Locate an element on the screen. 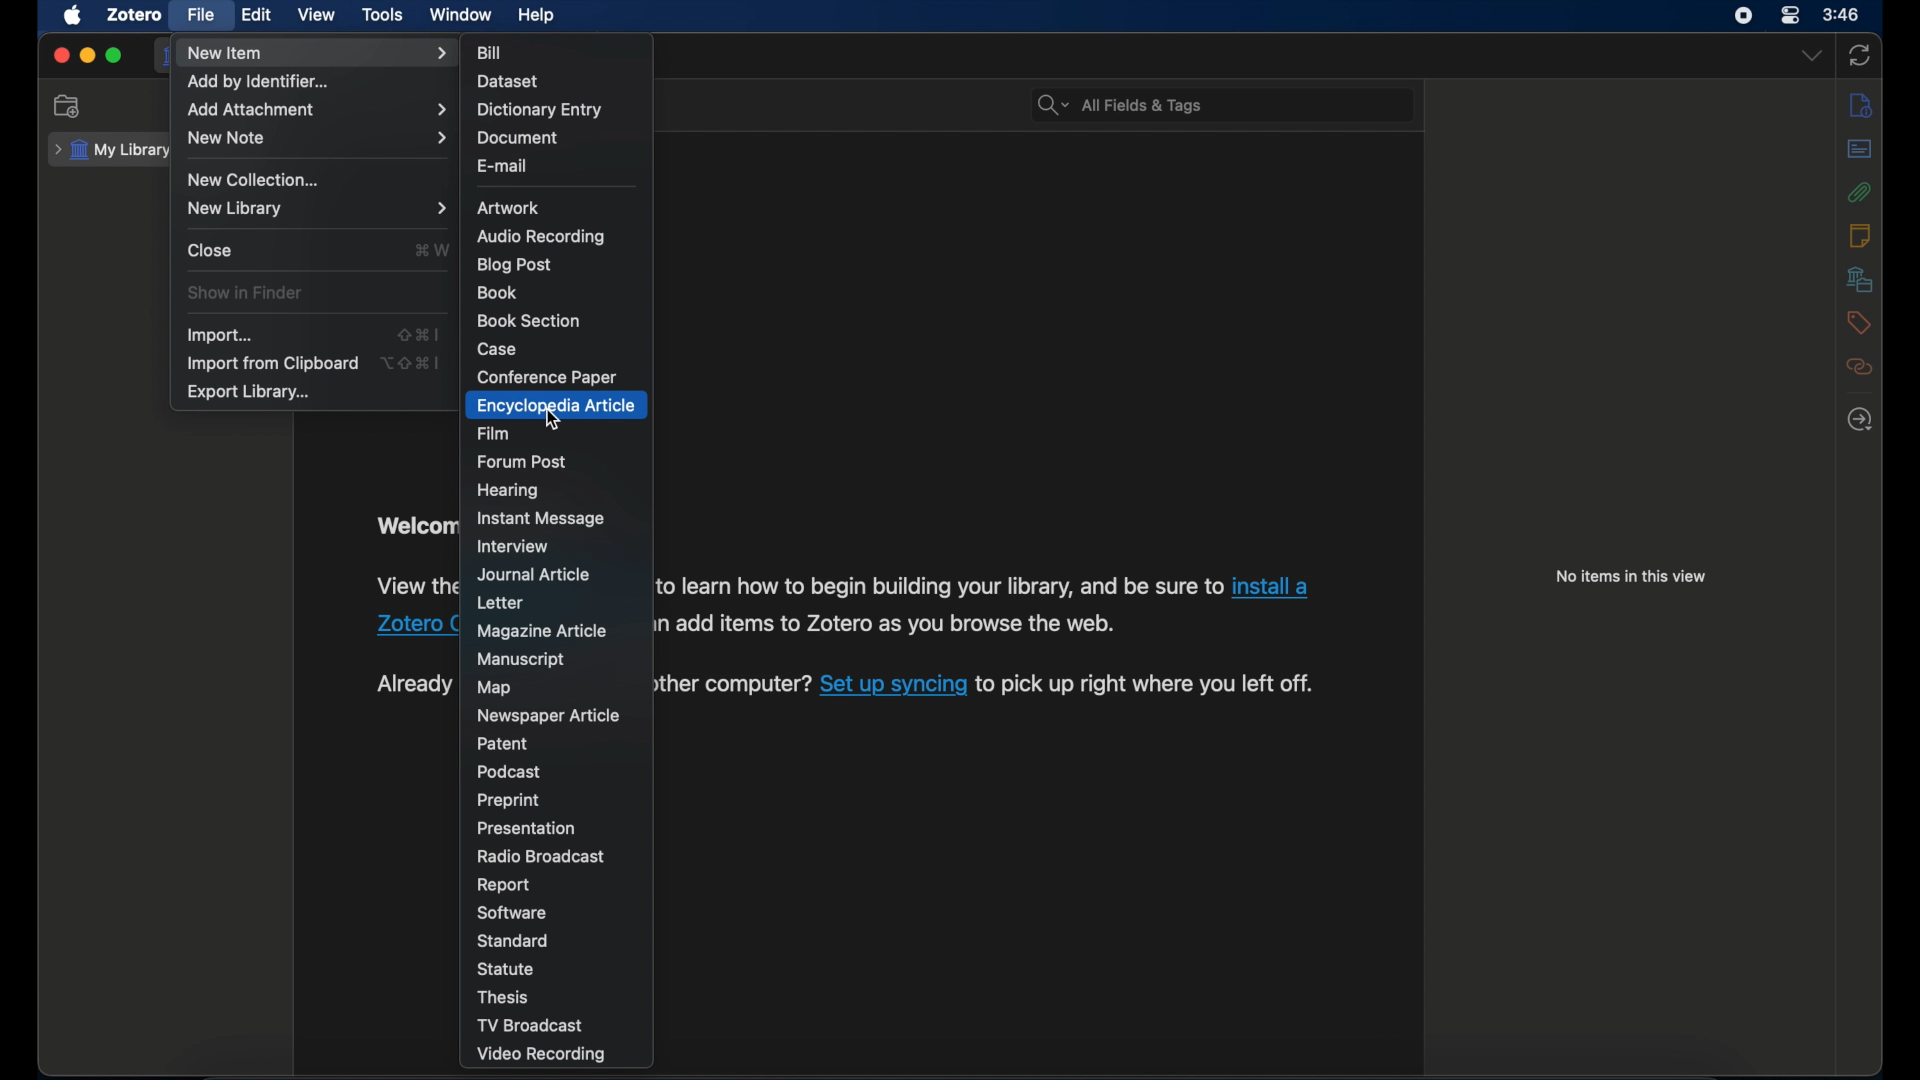 The width and height of the screenshot is (1920, 1080). apple is located at coordinates (72, 15).